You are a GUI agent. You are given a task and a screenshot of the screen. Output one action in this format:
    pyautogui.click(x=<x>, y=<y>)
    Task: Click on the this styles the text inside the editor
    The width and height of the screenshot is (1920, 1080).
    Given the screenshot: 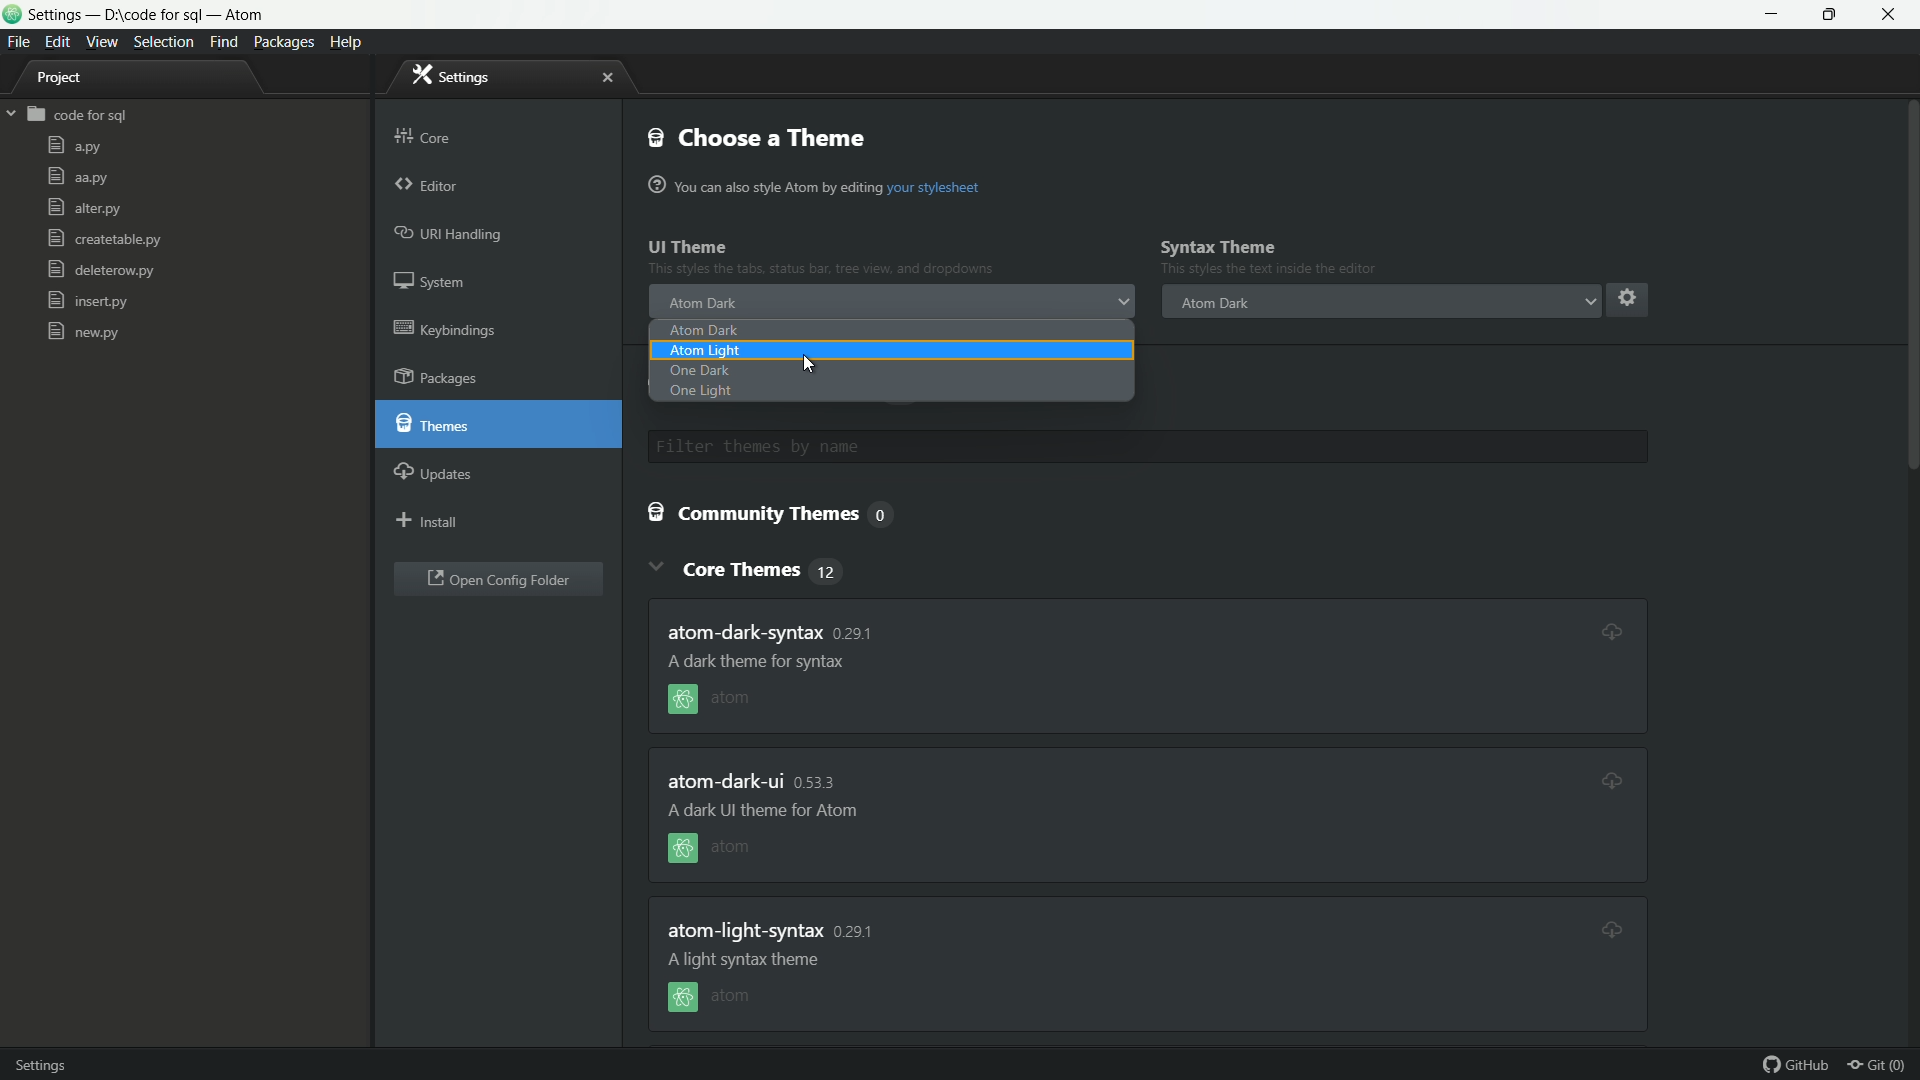 What is the action you would take?
    pyautogui.click(x=1277, y=271)
    